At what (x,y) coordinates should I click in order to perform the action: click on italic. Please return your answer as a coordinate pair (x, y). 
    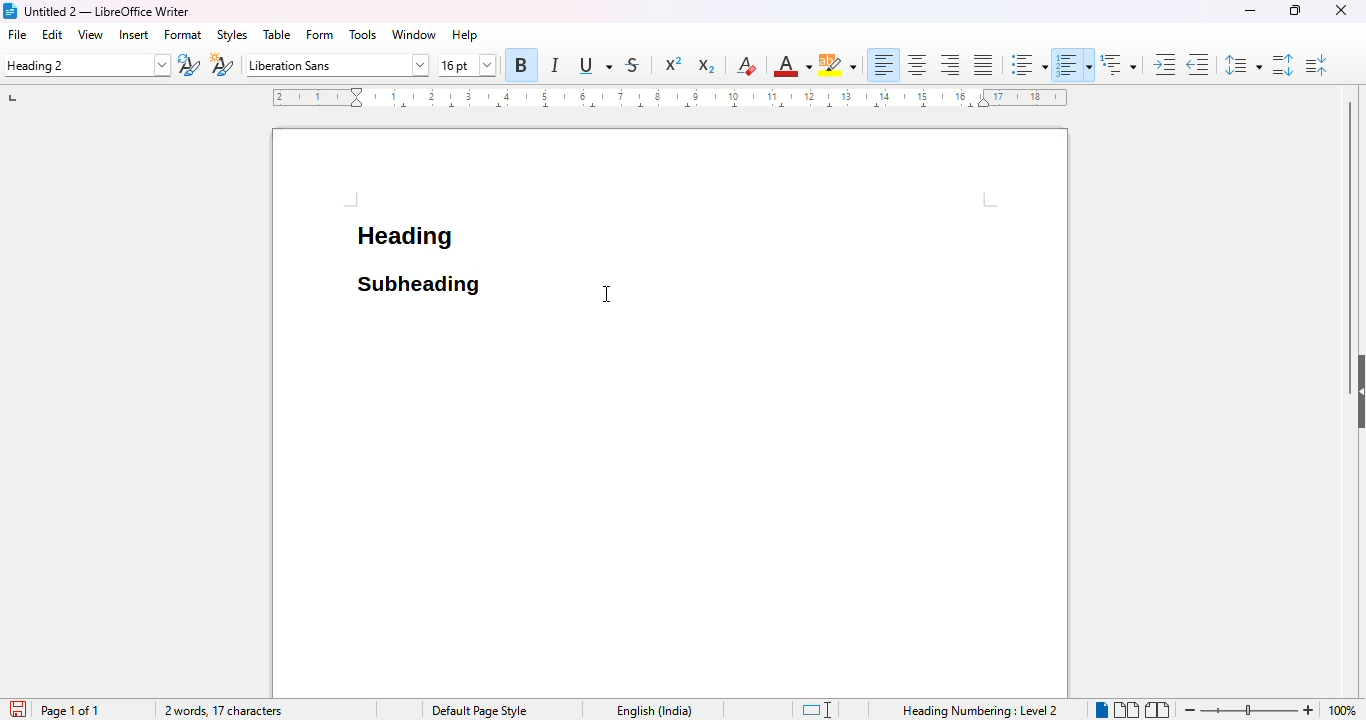
    Looking at the image, I should click on (555, 64).